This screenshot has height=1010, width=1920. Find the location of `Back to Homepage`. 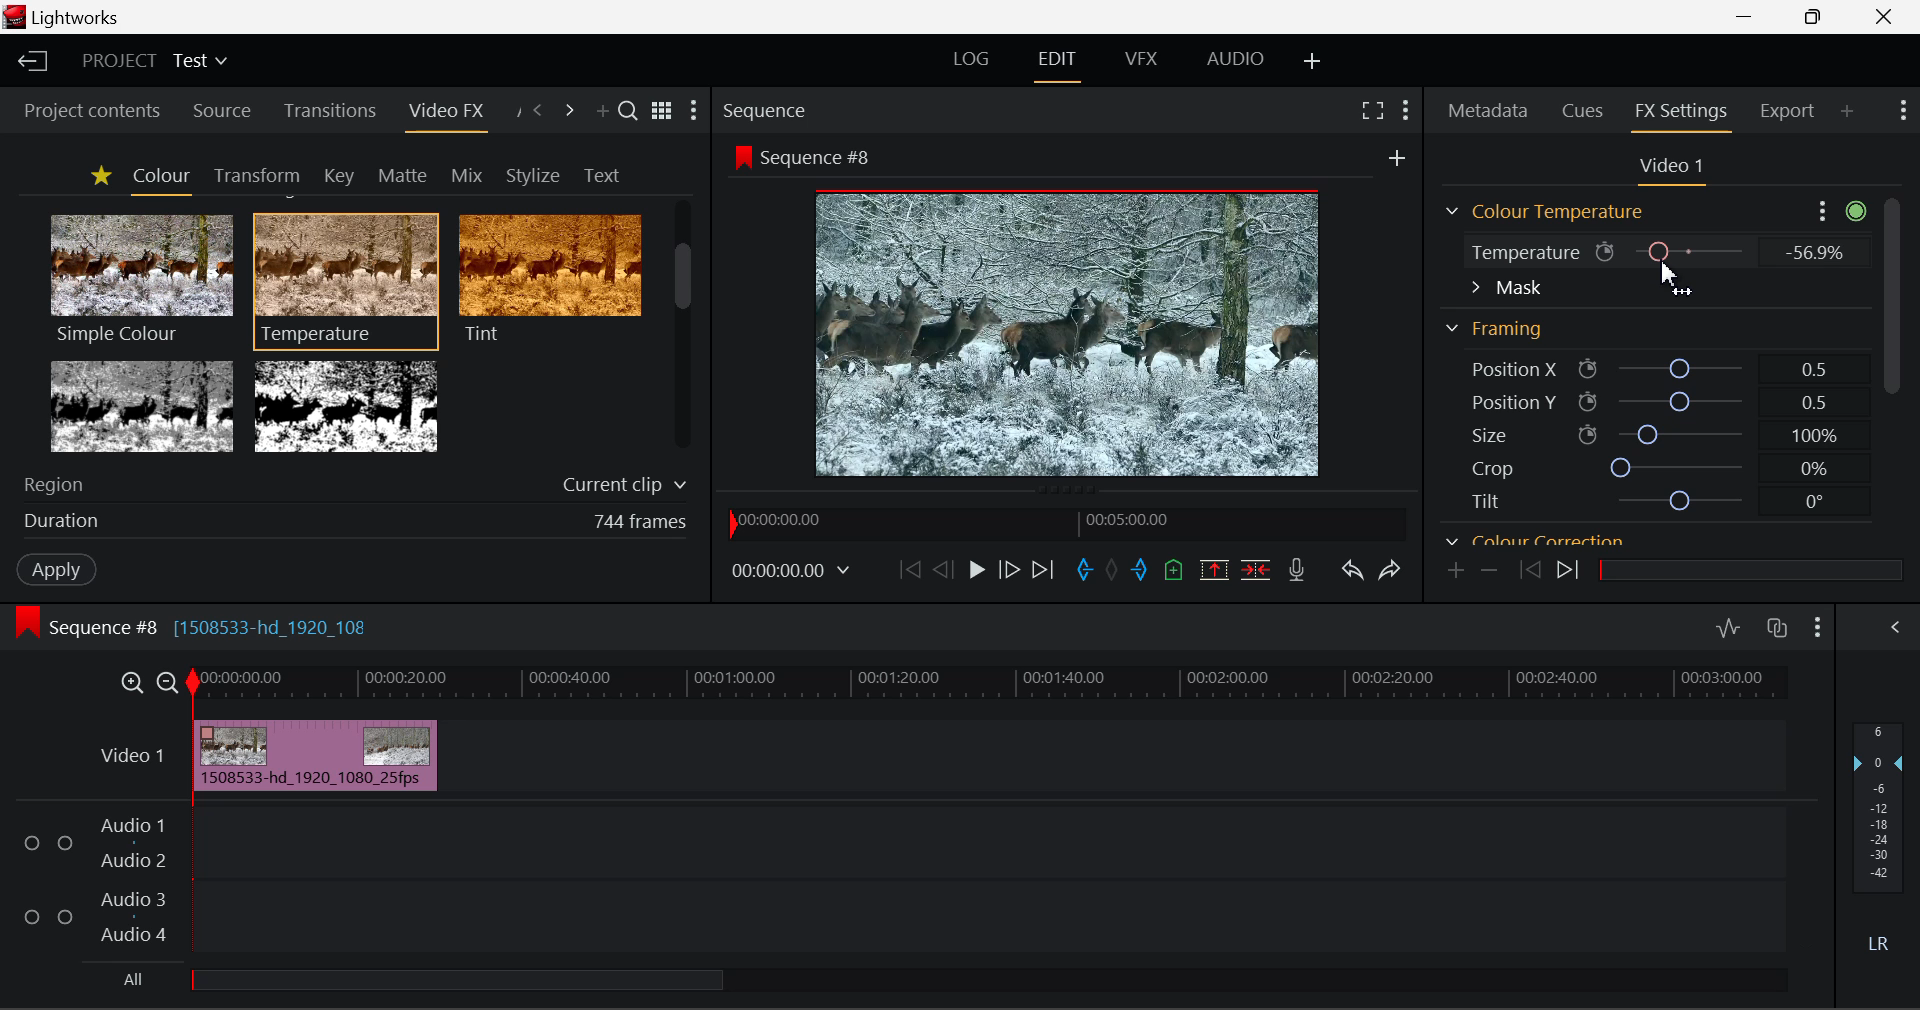

Back to Homepage is located at coordinates (31, 58).